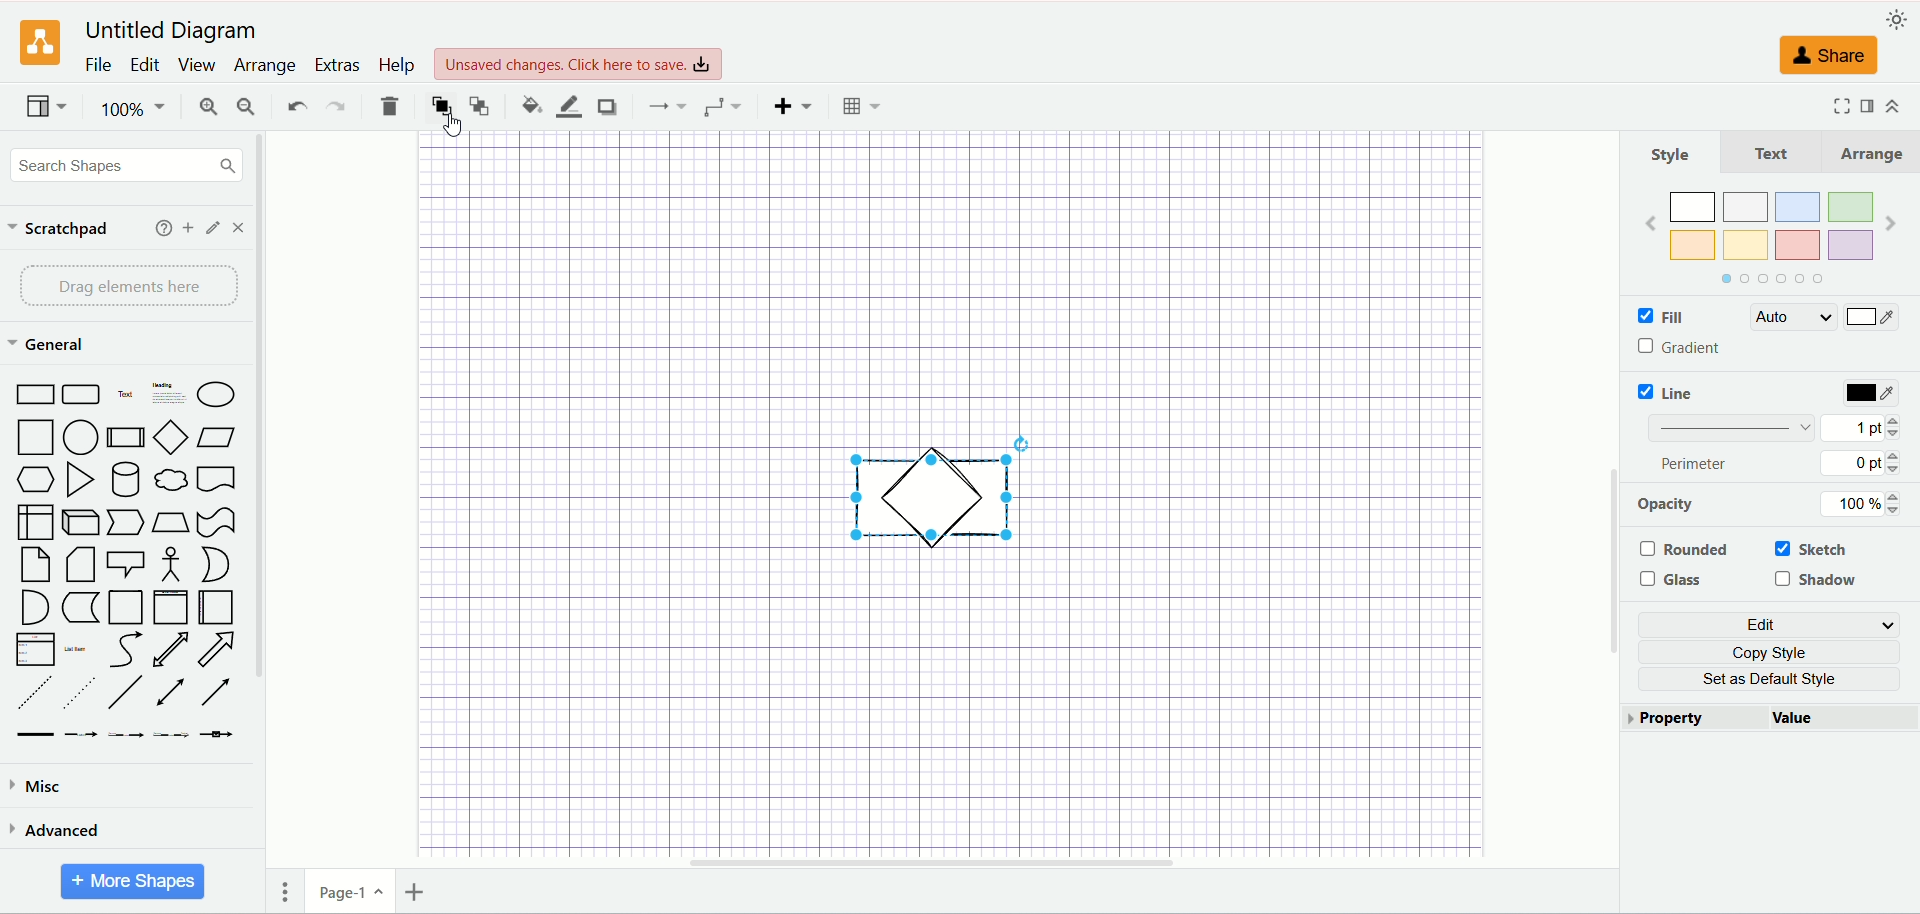  What do you see at coordinates (83, 565) in the screenshot?
I see `Card` at bounding box center [83, 565].